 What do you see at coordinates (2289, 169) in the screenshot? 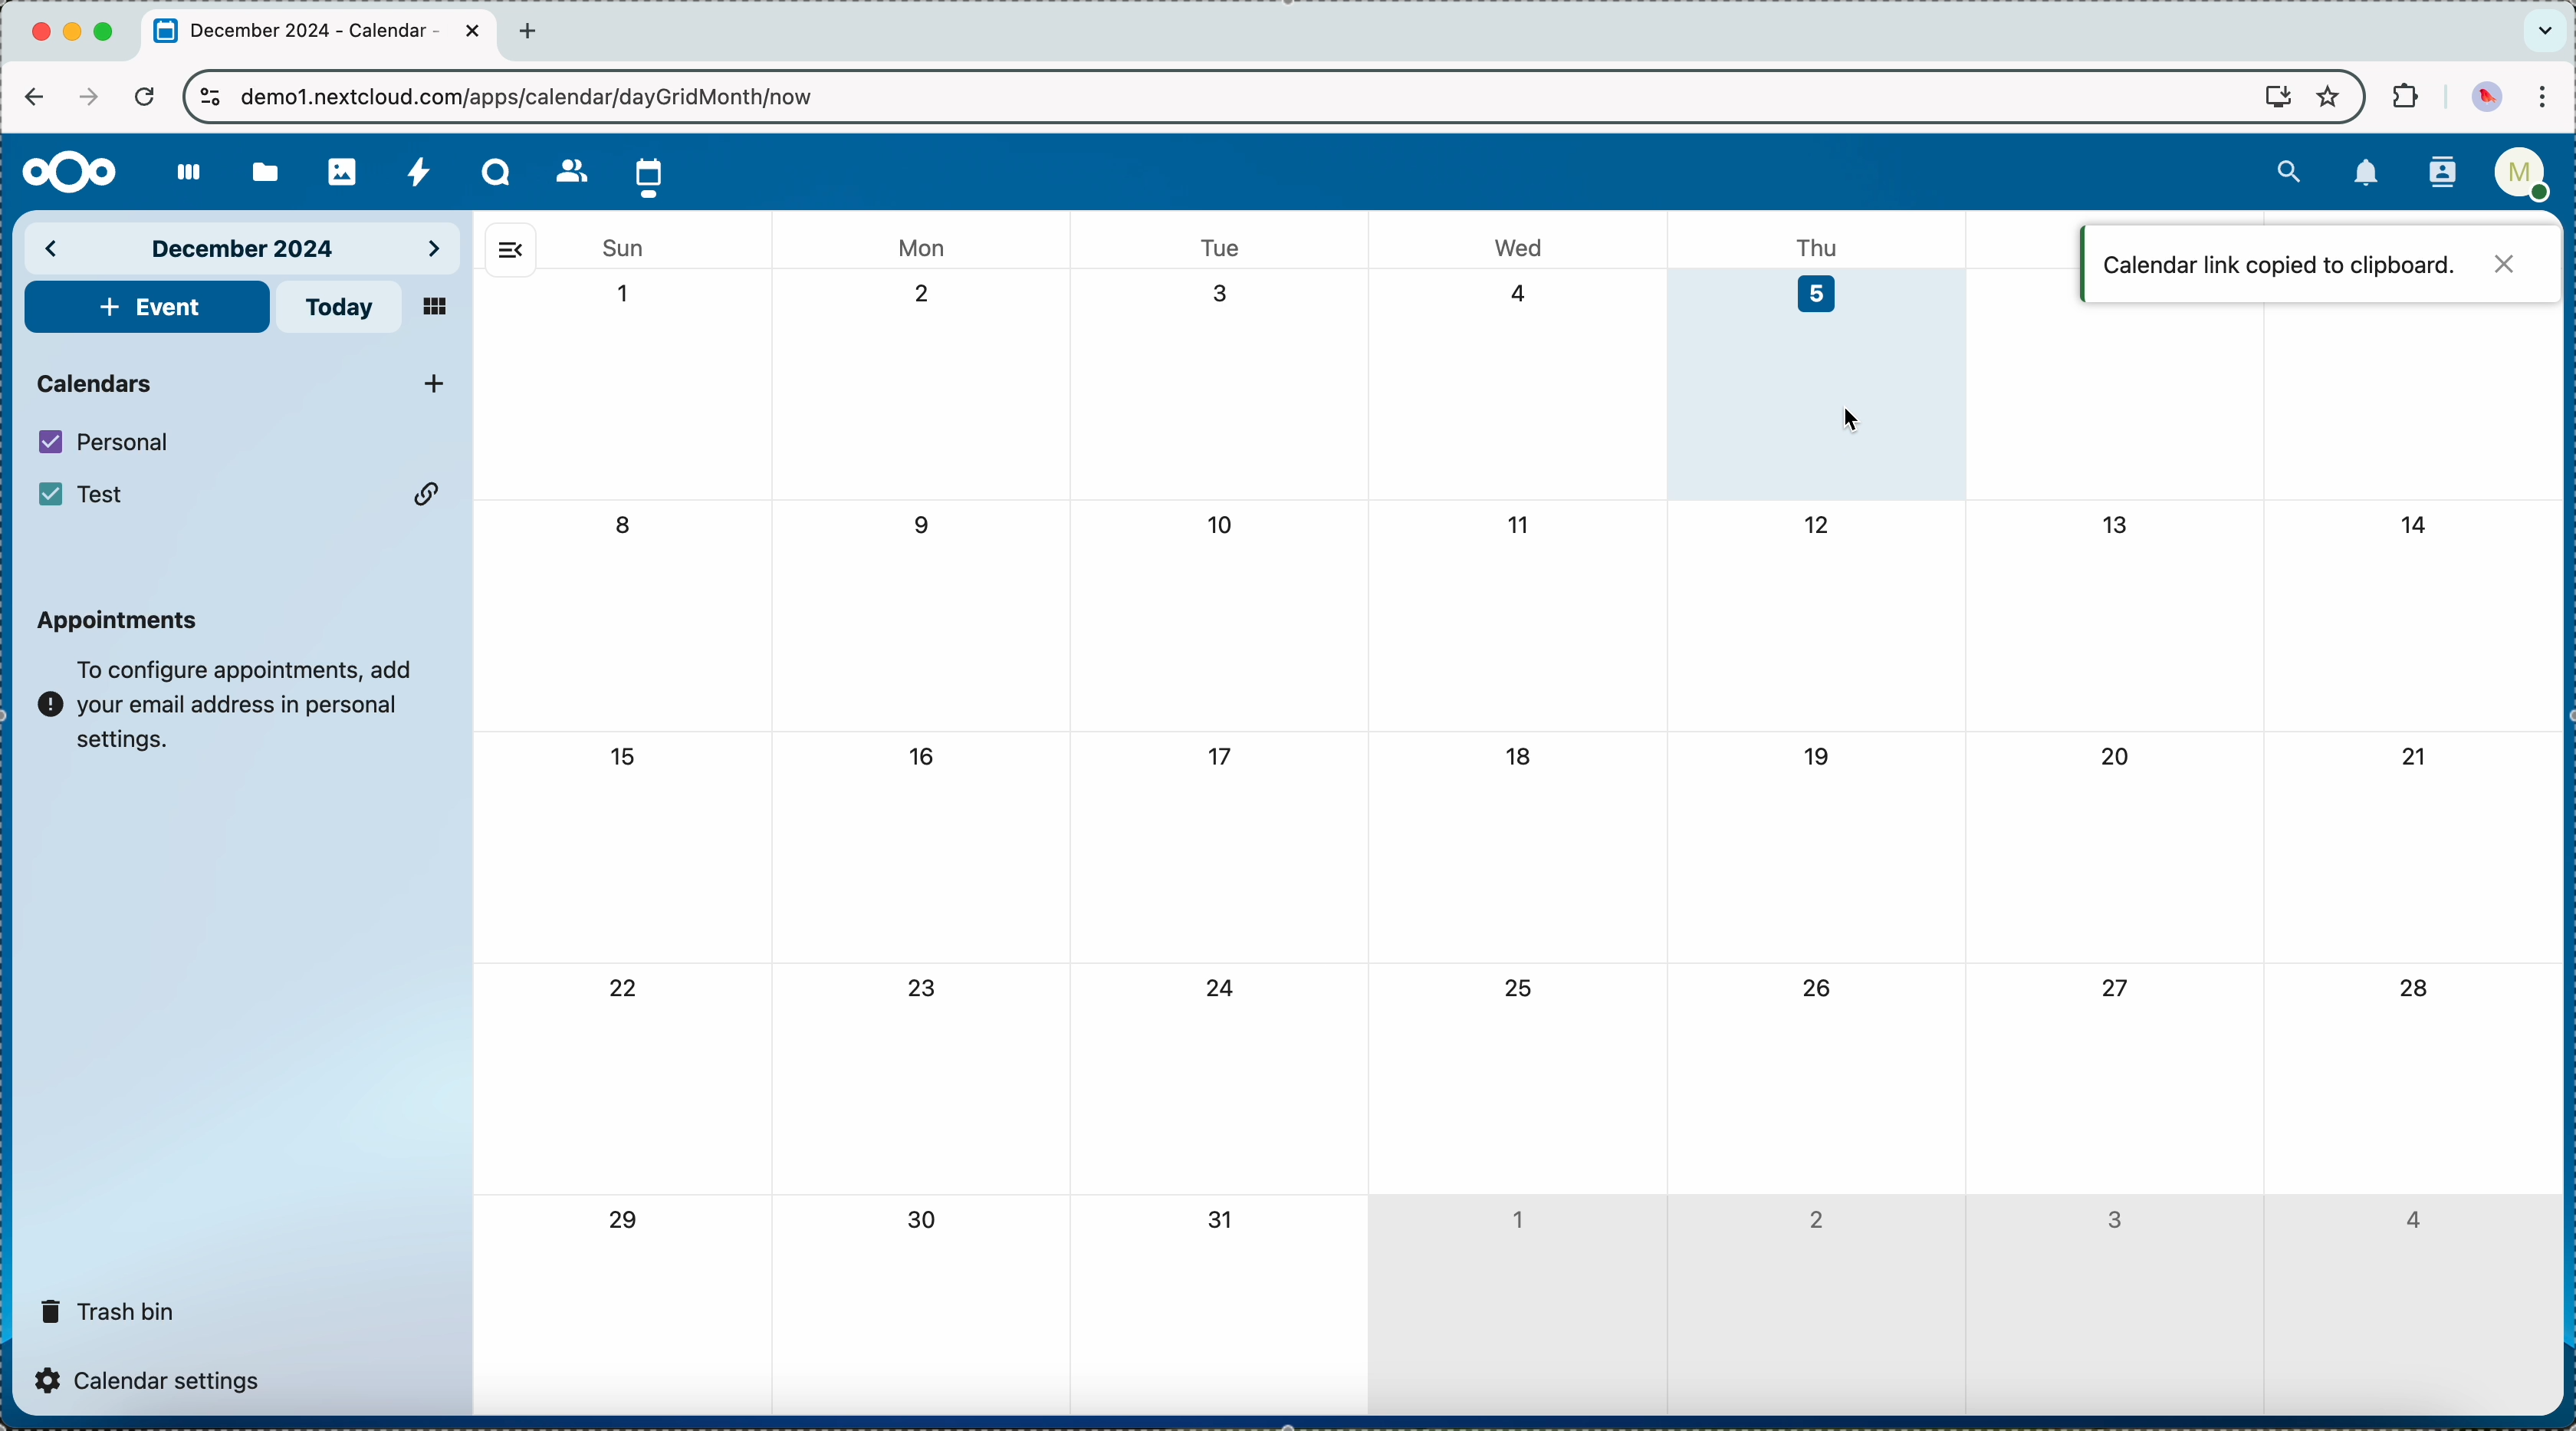
I see `search` at bounding box center [2289, 169].